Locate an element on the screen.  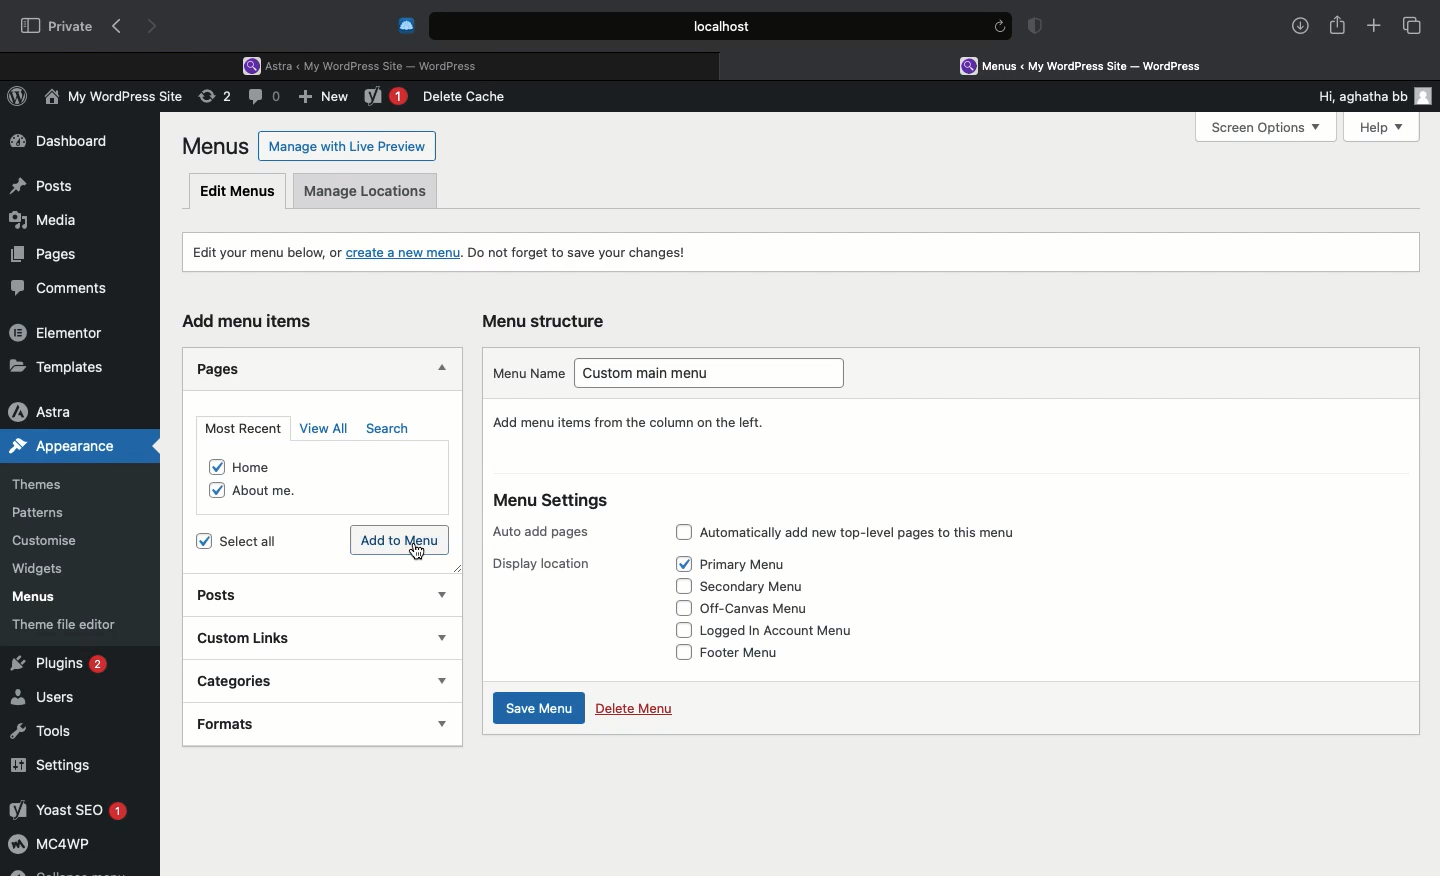
Theme file editor is located at coordinates (72, 624).